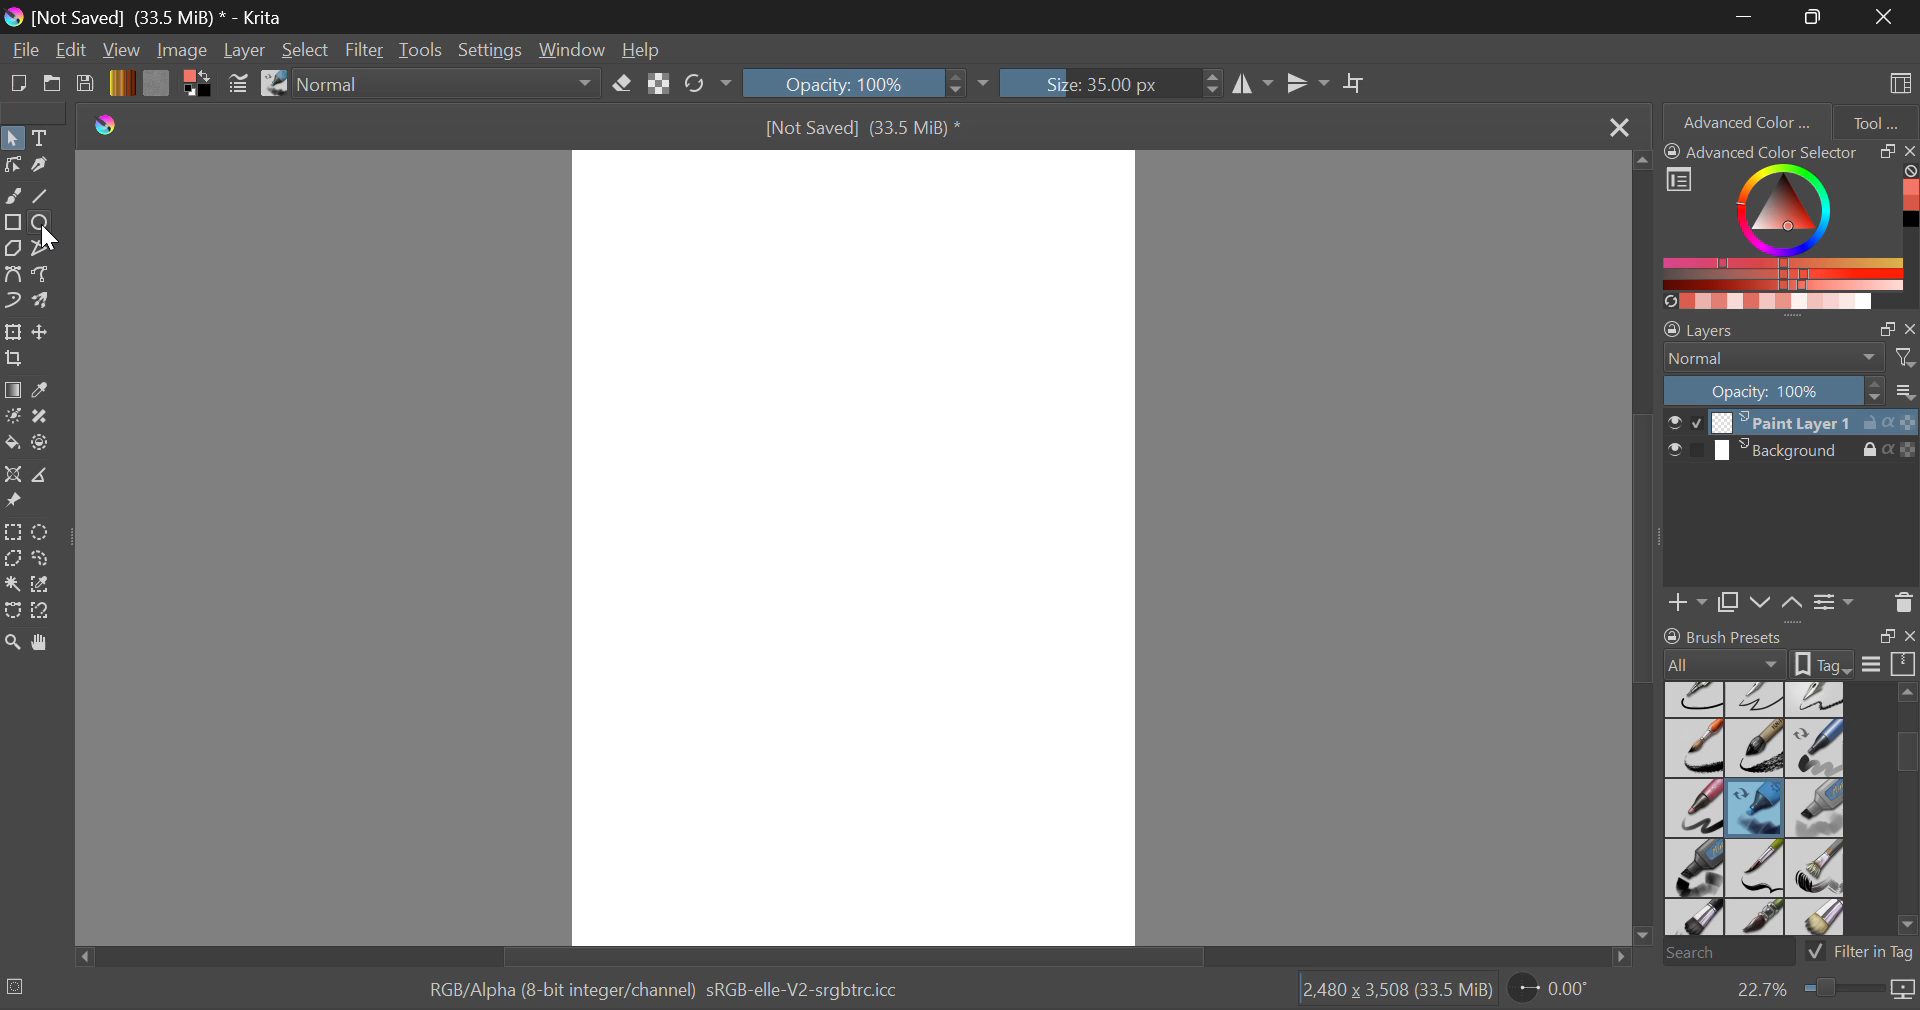 The width and height of the screenshot is (1920, 1010). What do you see at coordinates (12, 585) in the screenshot?
I see `Continuous Selection` at bounding box center [12, 585].